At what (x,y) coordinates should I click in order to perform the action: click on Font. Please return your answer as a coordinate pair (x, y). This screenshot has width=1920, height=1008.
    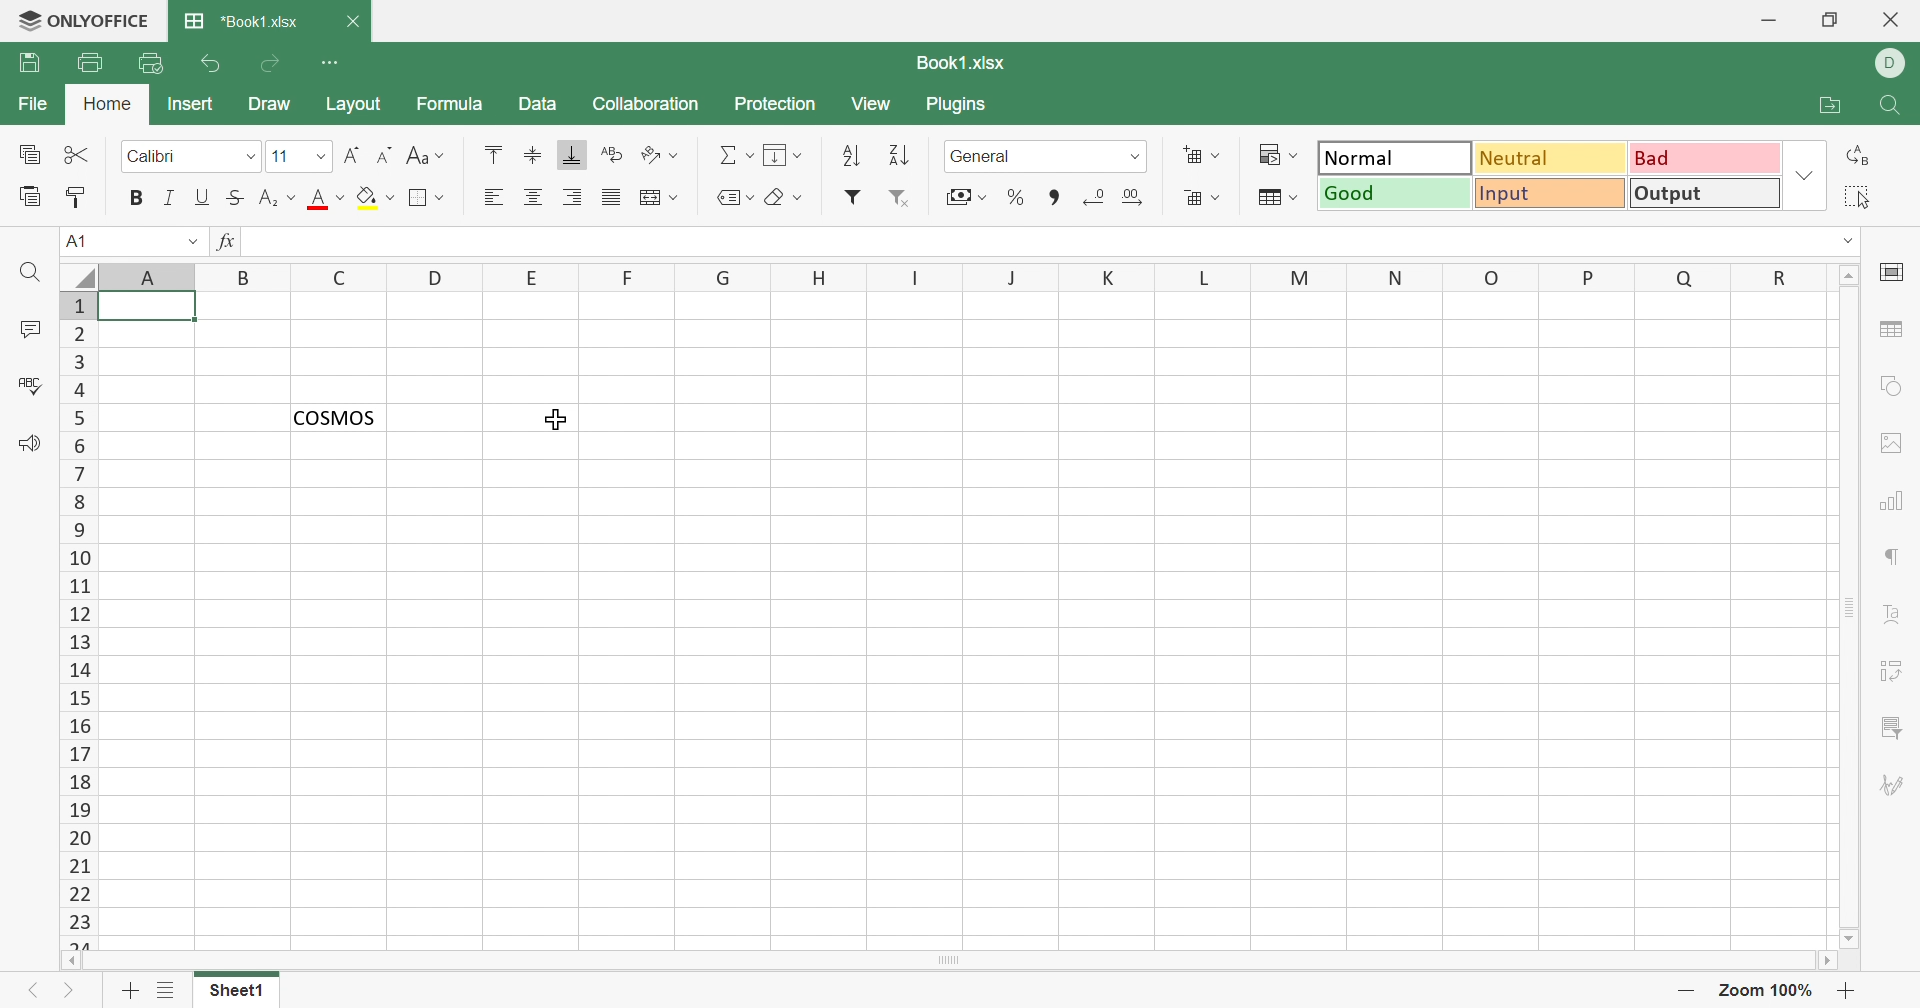
    Looking at the image, I should click on (175, 157).